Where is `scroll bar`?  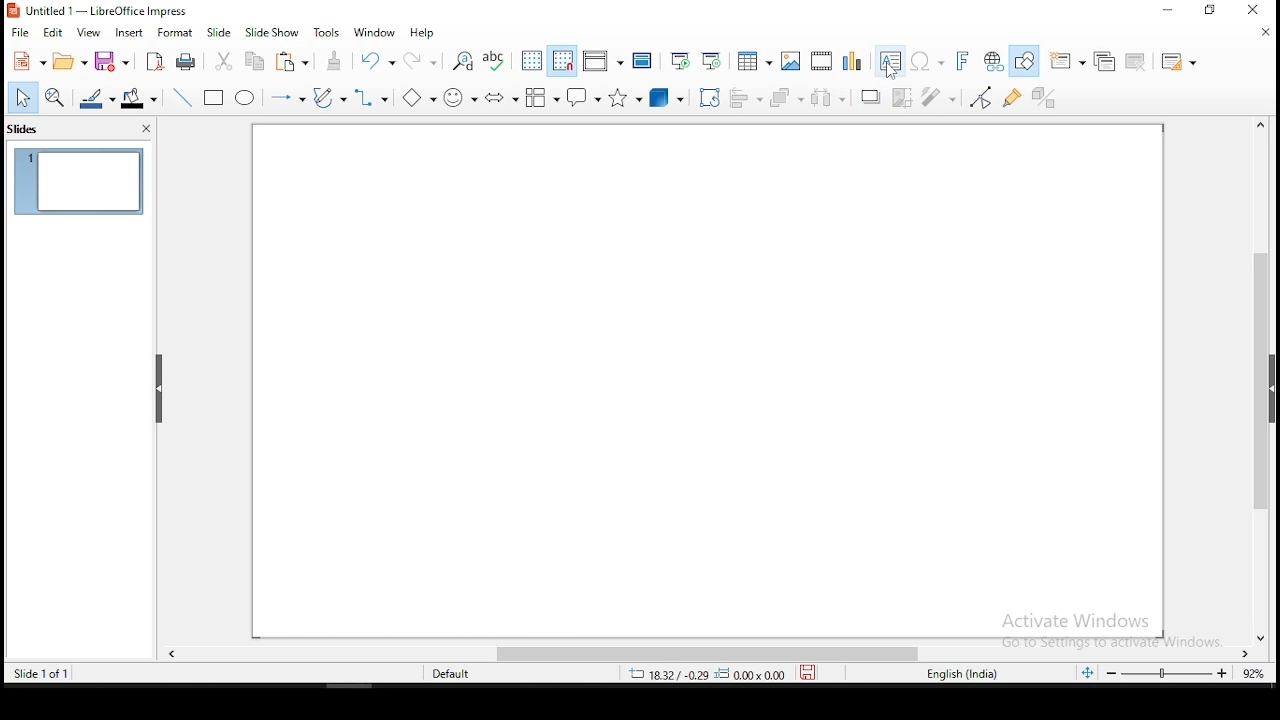 scroll bar is located at coordinates (1263, 380).